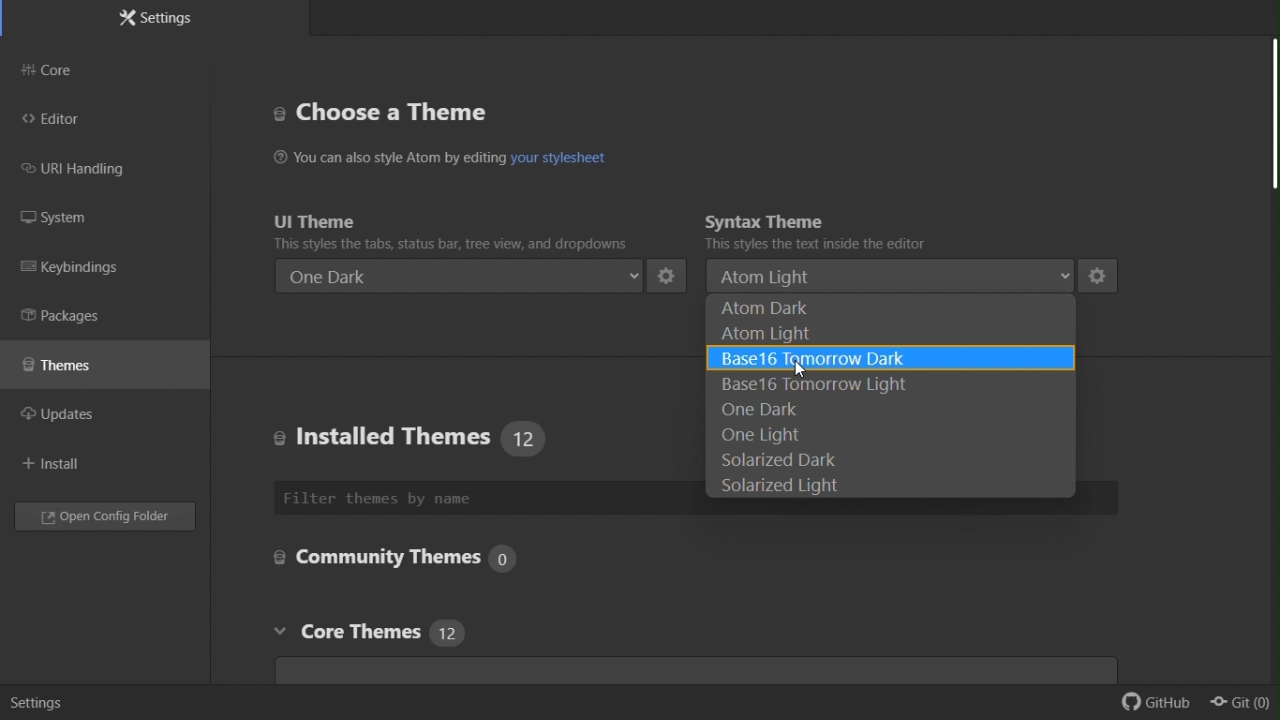  I want to click on Syntax theme, so click(866, 233).